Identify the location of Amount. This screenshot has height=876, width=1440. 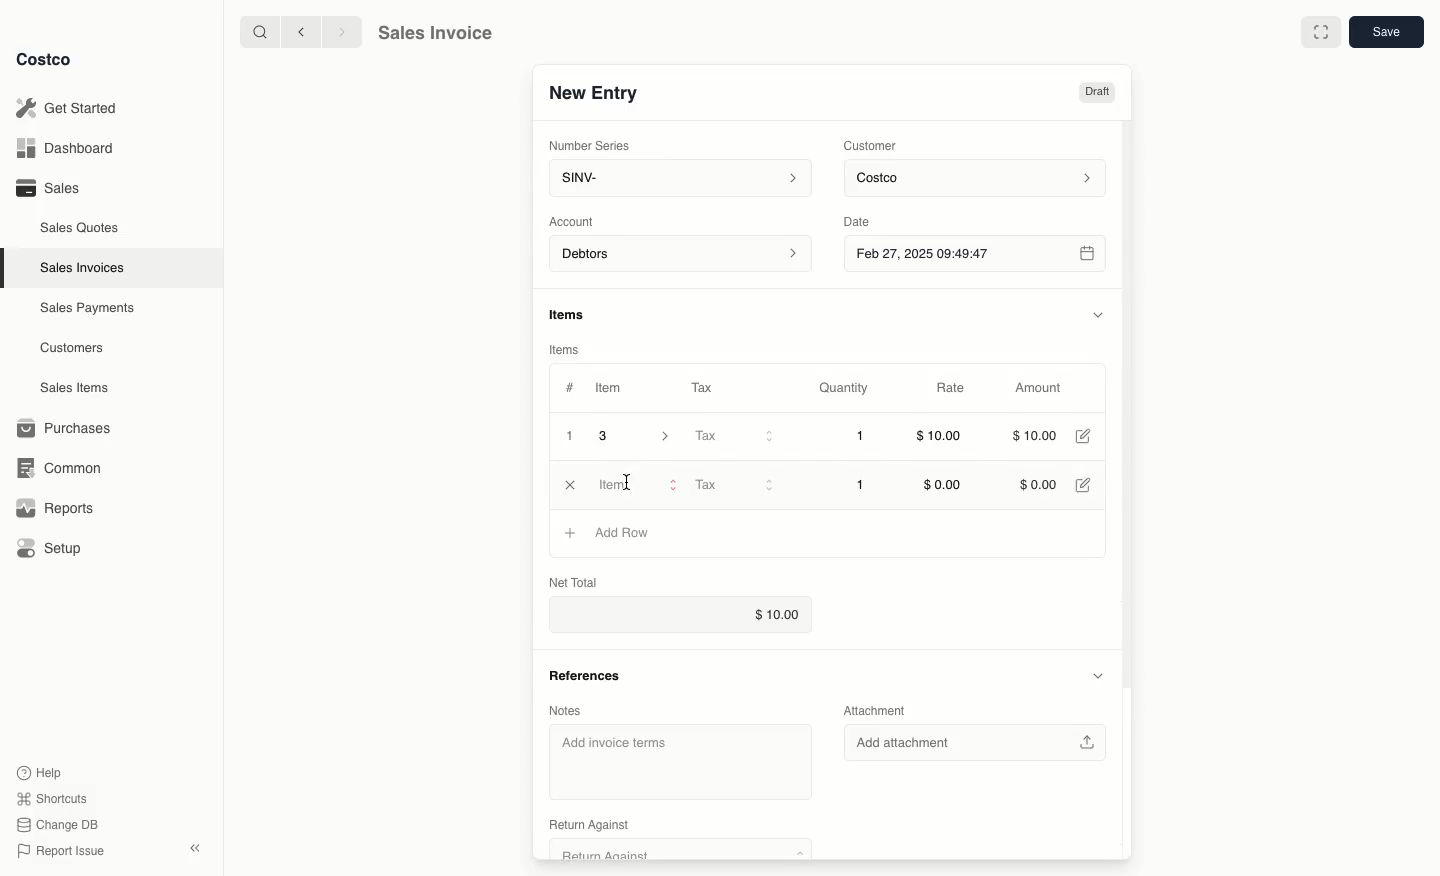
(1036, 389).